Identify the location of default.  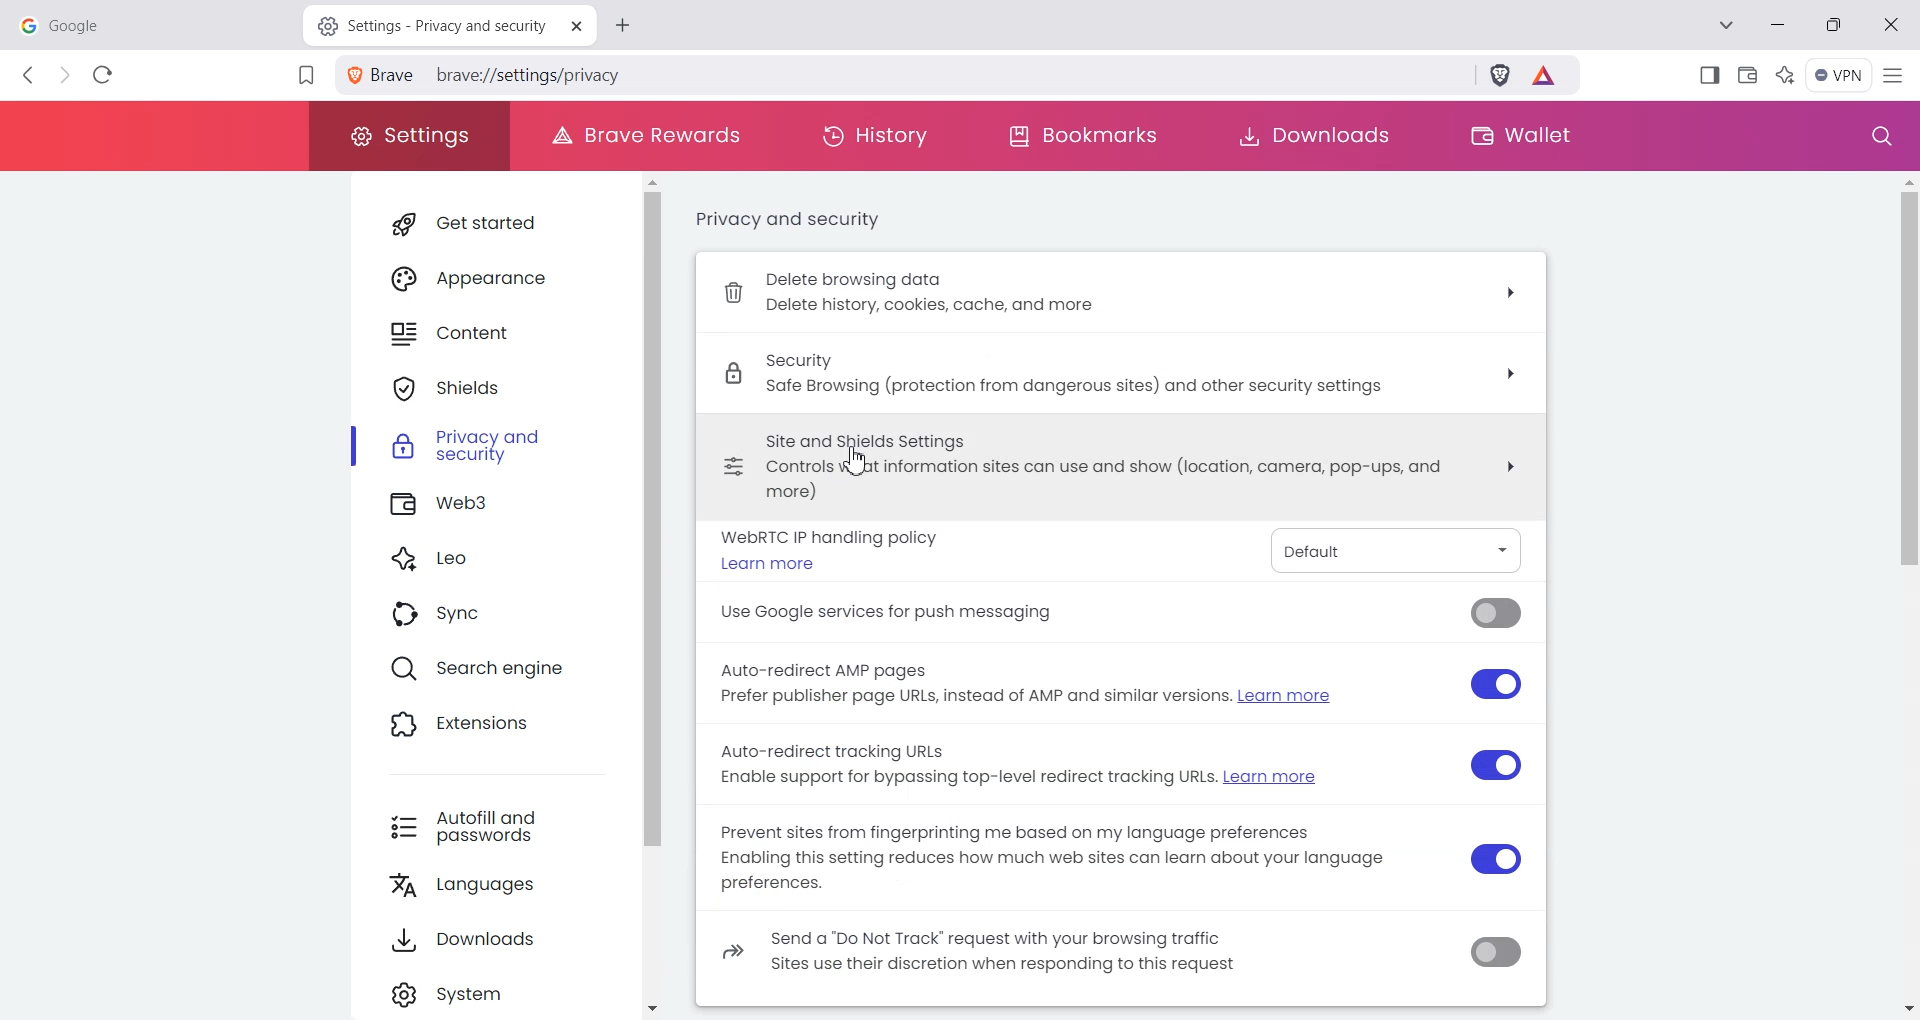
(1391, 549).